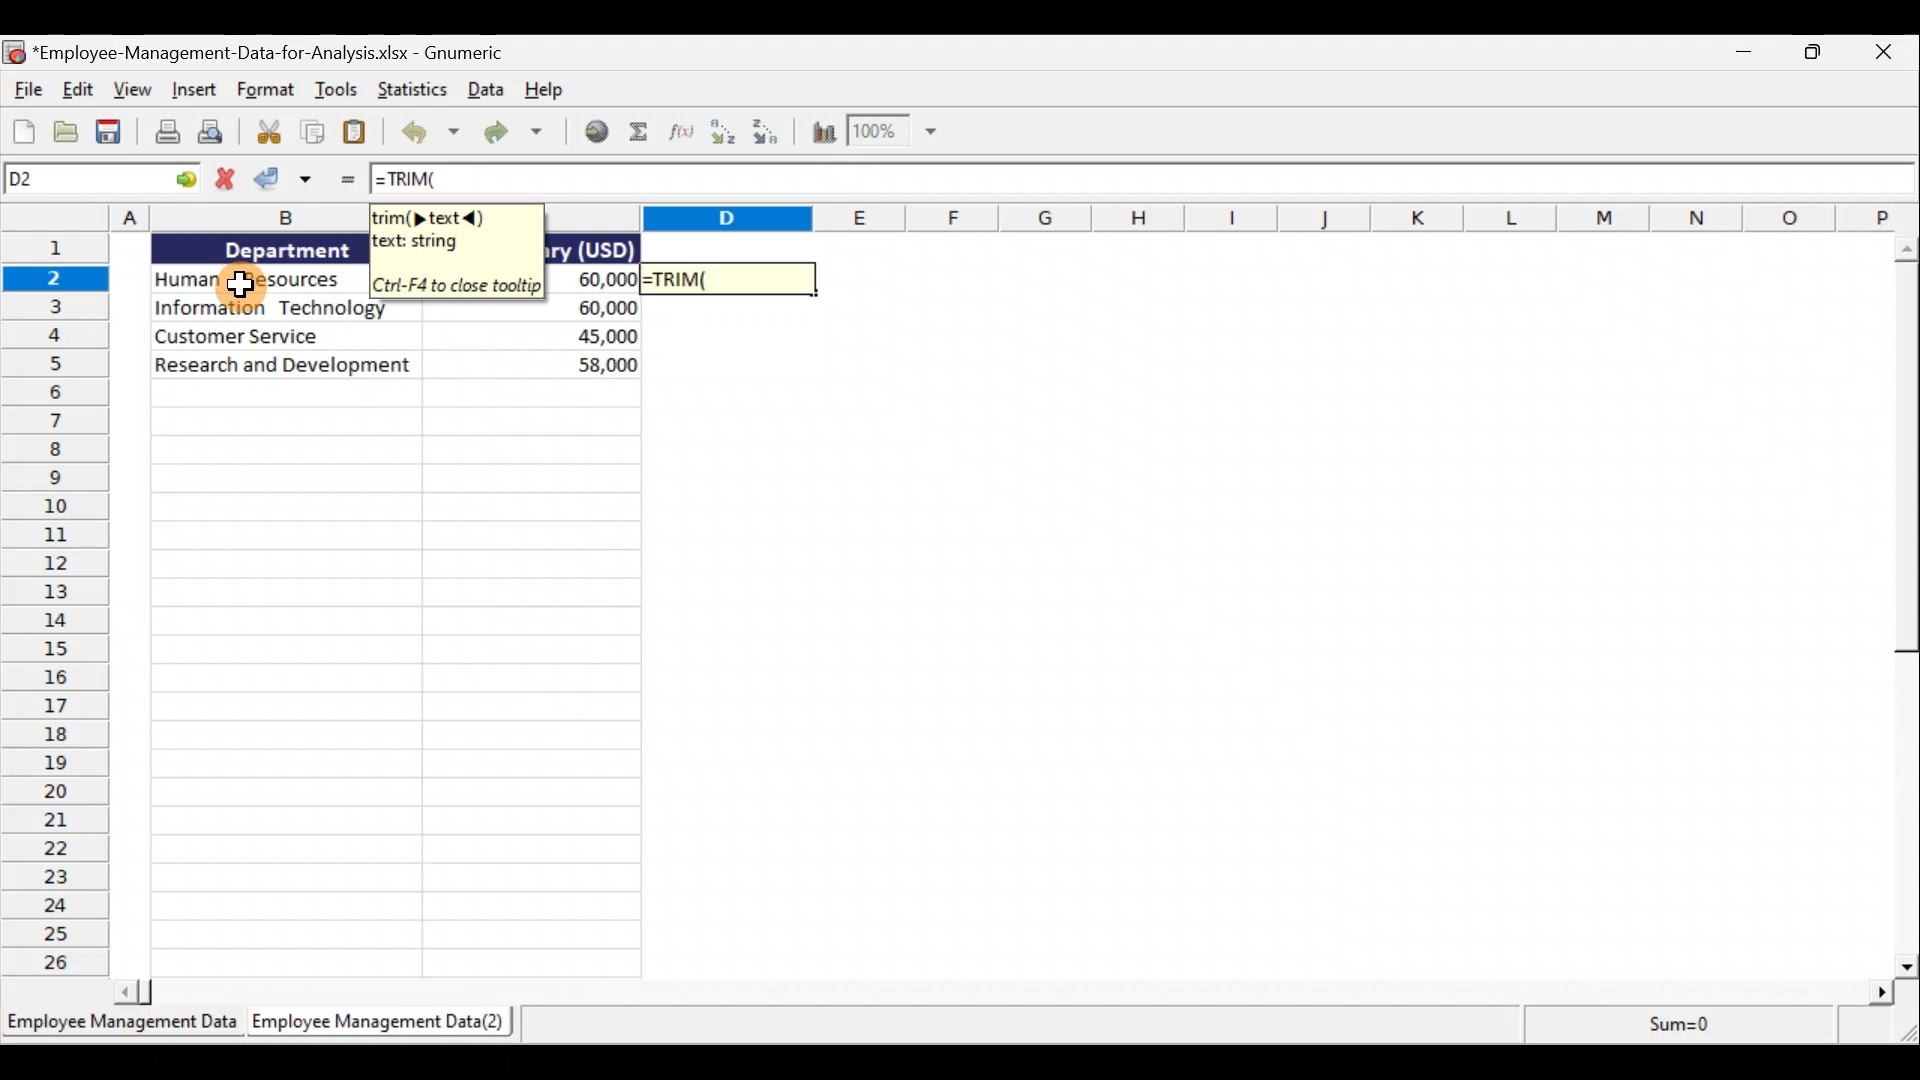  Describe the element at coordinates (453, 250) in the screenshot. I see `Tooltip` at that location.